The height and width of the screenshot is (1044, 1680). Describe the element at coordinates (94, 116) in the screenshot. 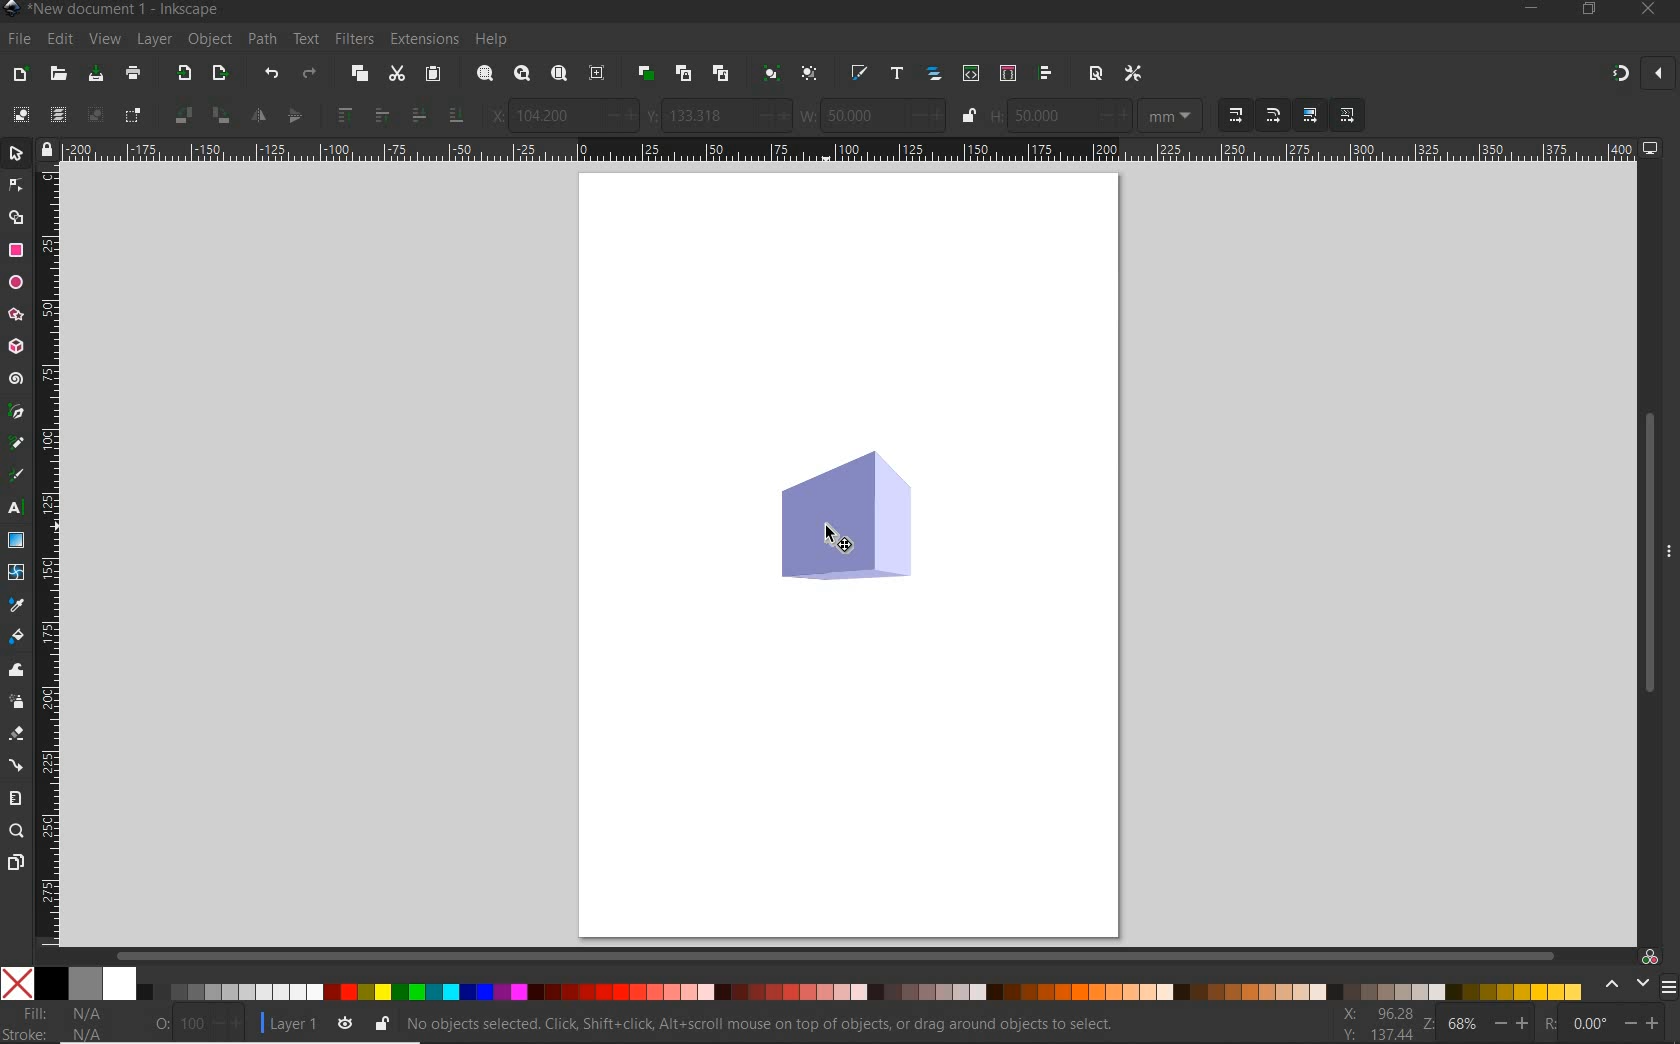

I see `deselect` at that location.